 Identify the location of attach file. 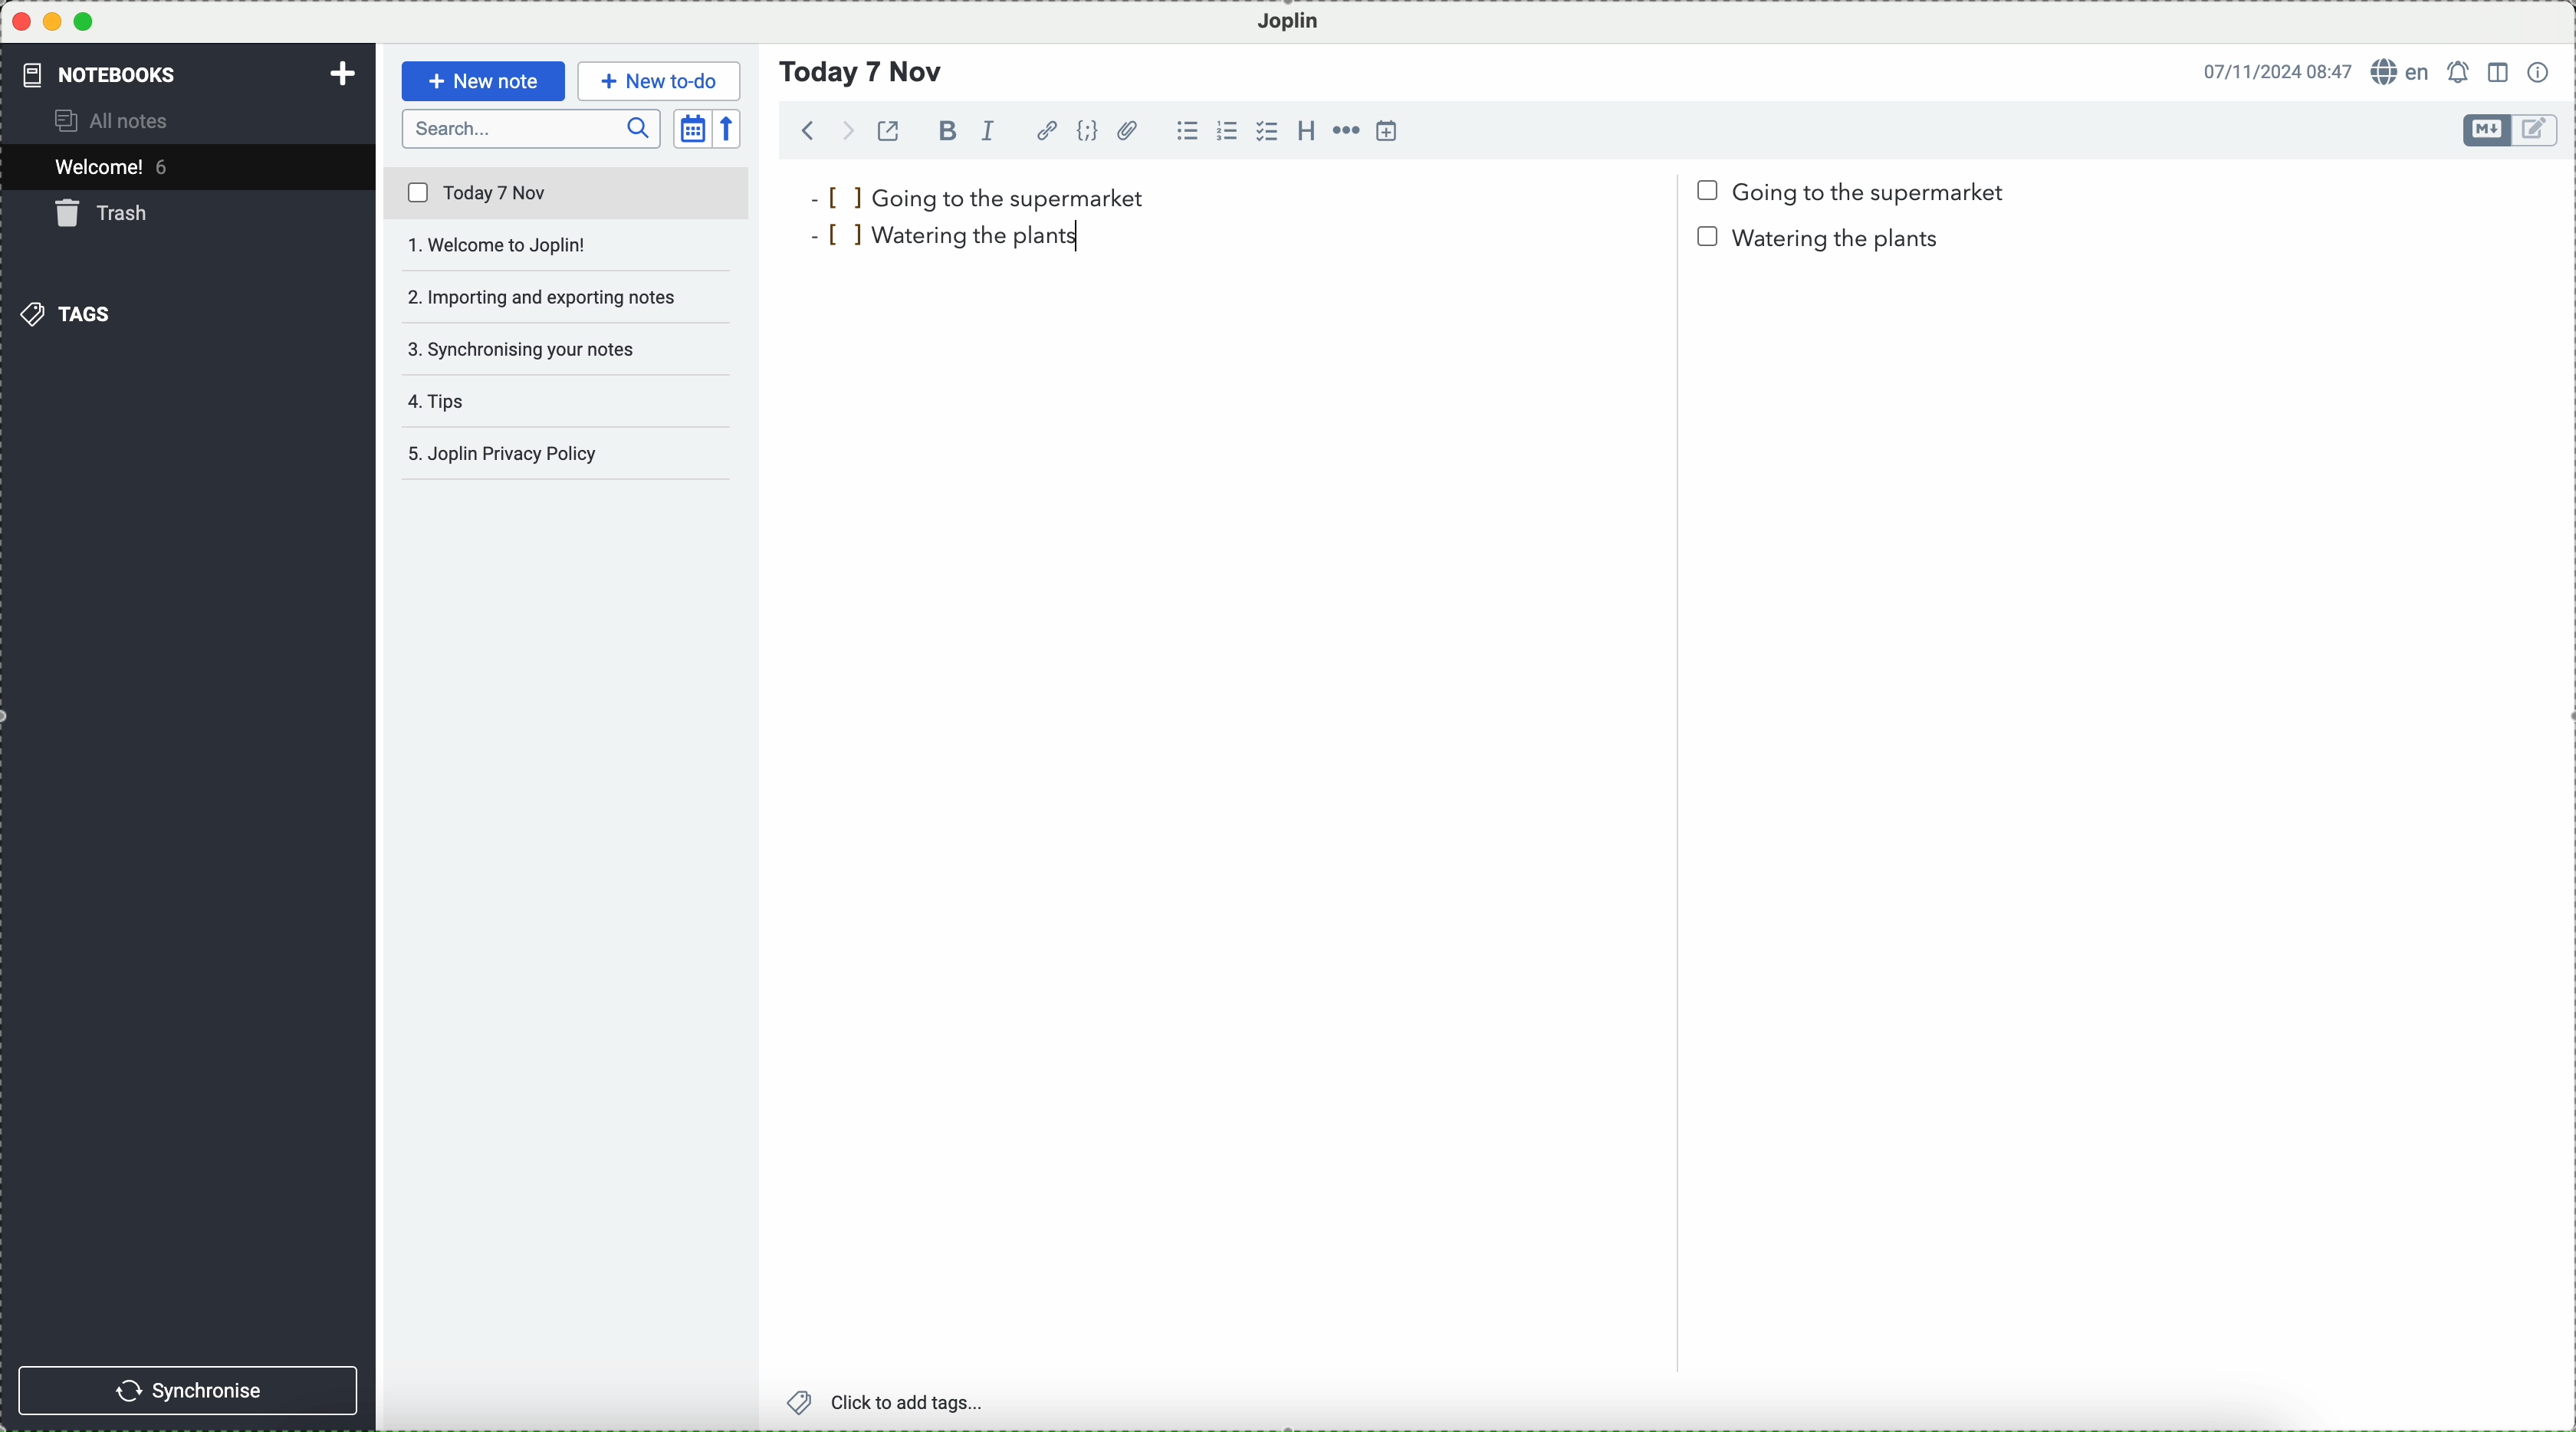
(1129, 130).